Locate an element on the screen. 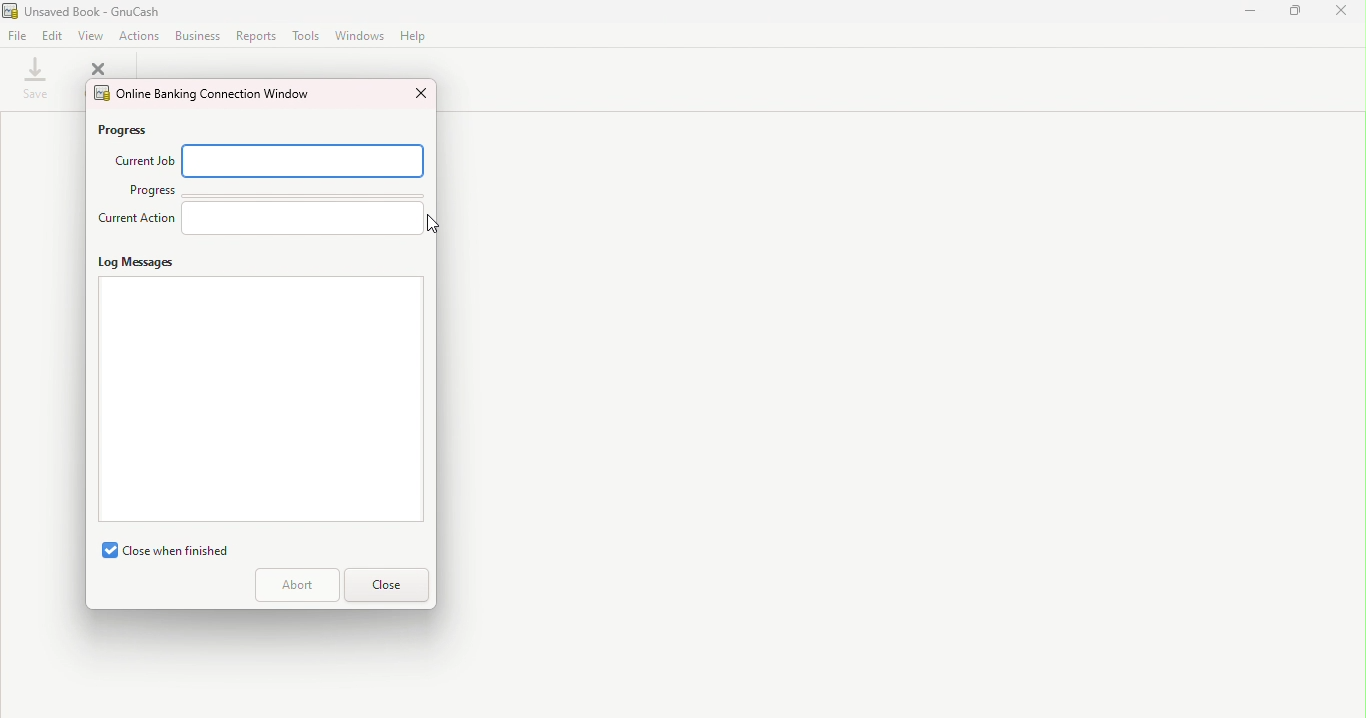  Progress is located at coordinates (141, 128).